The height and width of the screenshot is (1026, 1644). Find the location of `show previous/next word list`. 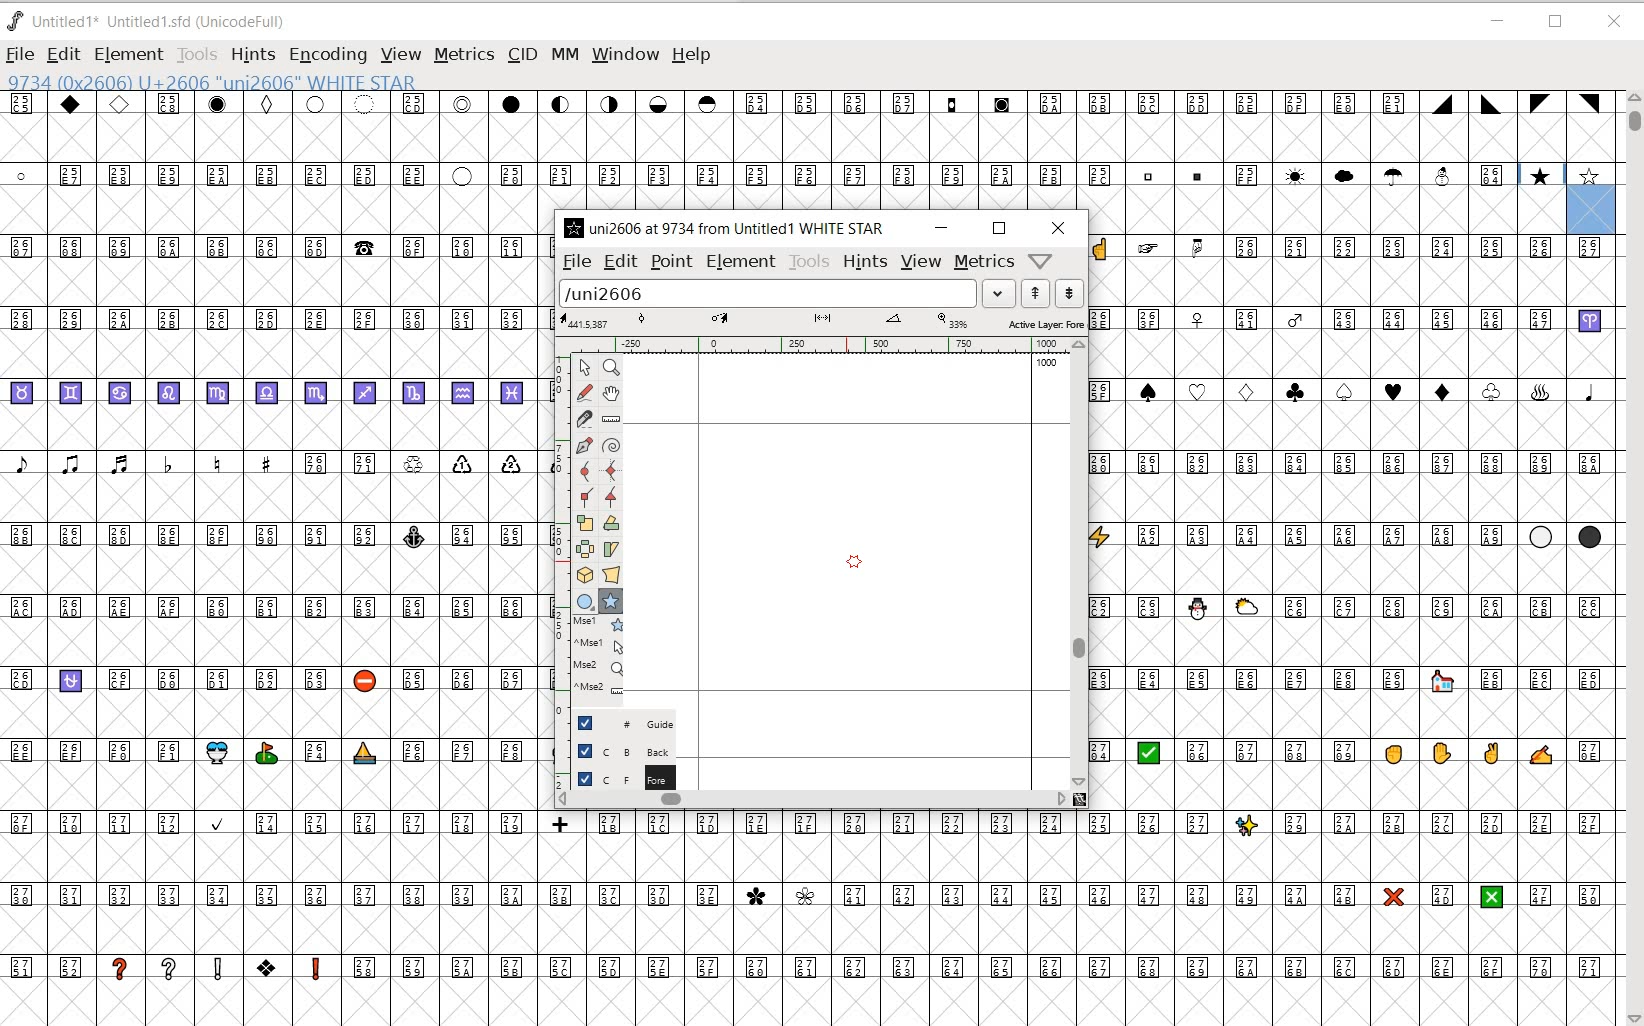

show previous/next word list is located at coordinates (1053, 292).